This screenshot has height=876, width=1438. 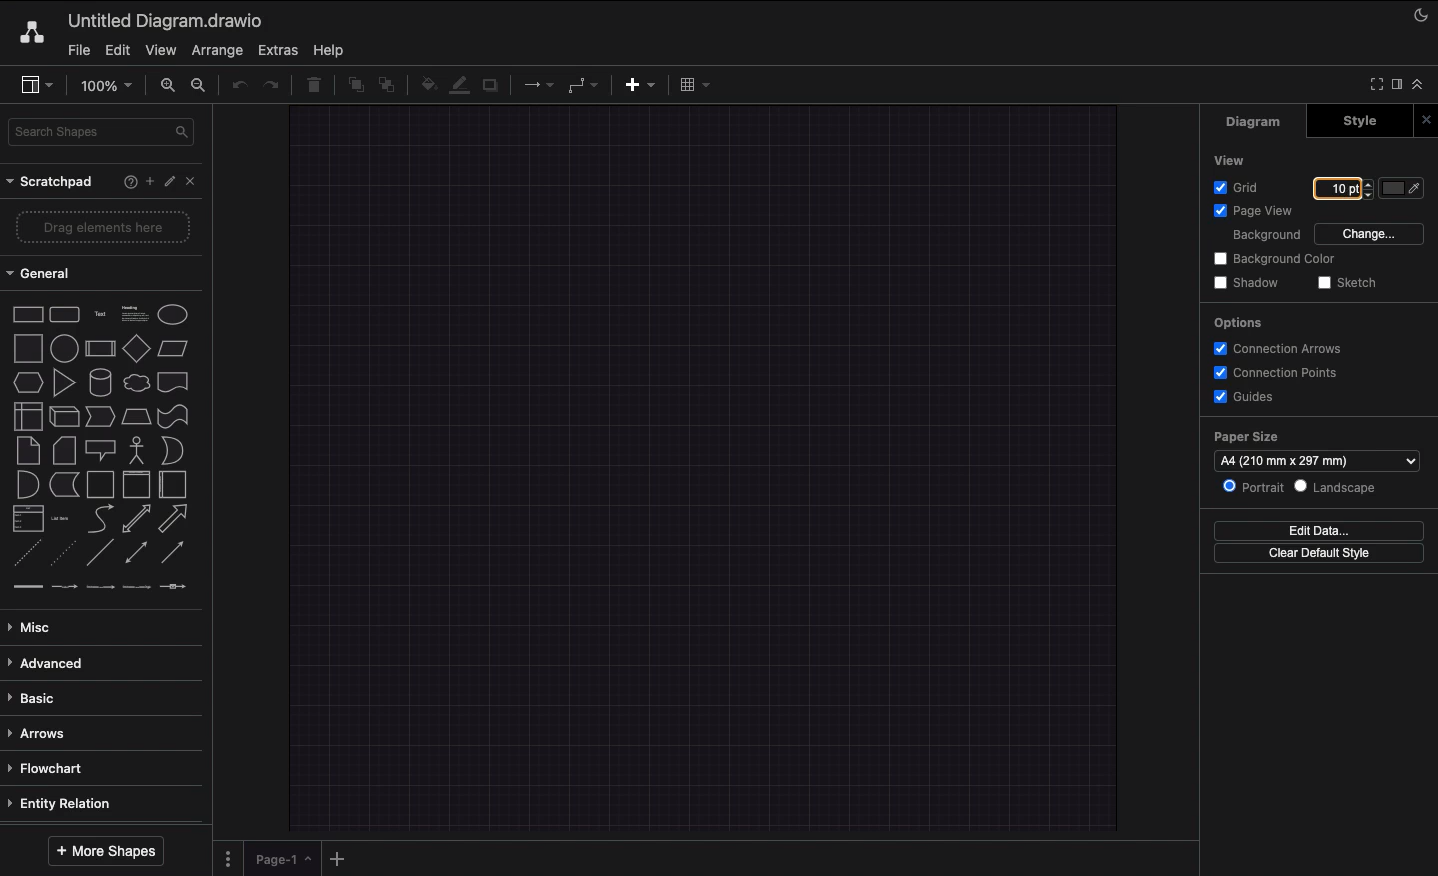 What do you see at coordinates (1424, 118) in the screenshot?
I see `Close` at bounding box center [1424, 118].